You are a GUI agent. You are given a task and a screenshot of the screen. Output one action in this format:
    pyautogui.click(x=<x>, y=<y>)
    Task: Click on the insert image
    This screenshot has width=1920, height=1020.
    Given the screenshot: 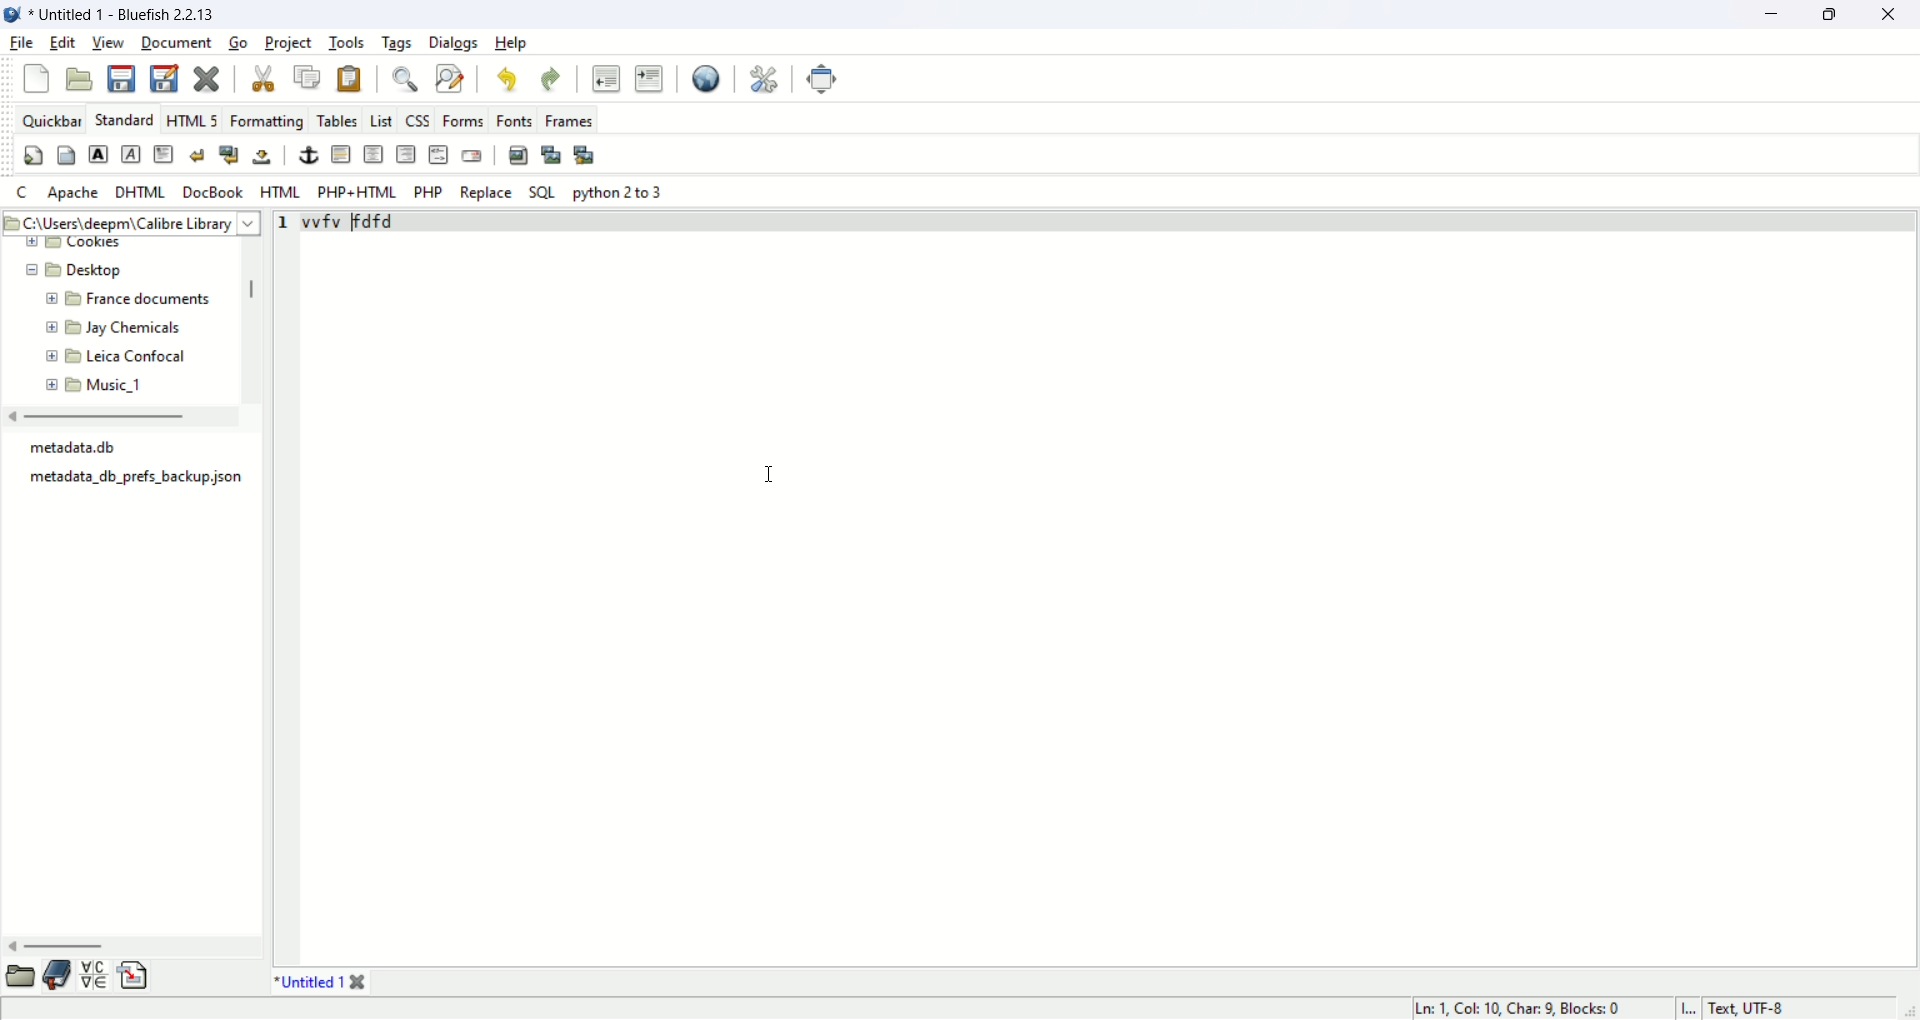 What is the action you would take?
    pyautogui.click(x=518, y=155)
    